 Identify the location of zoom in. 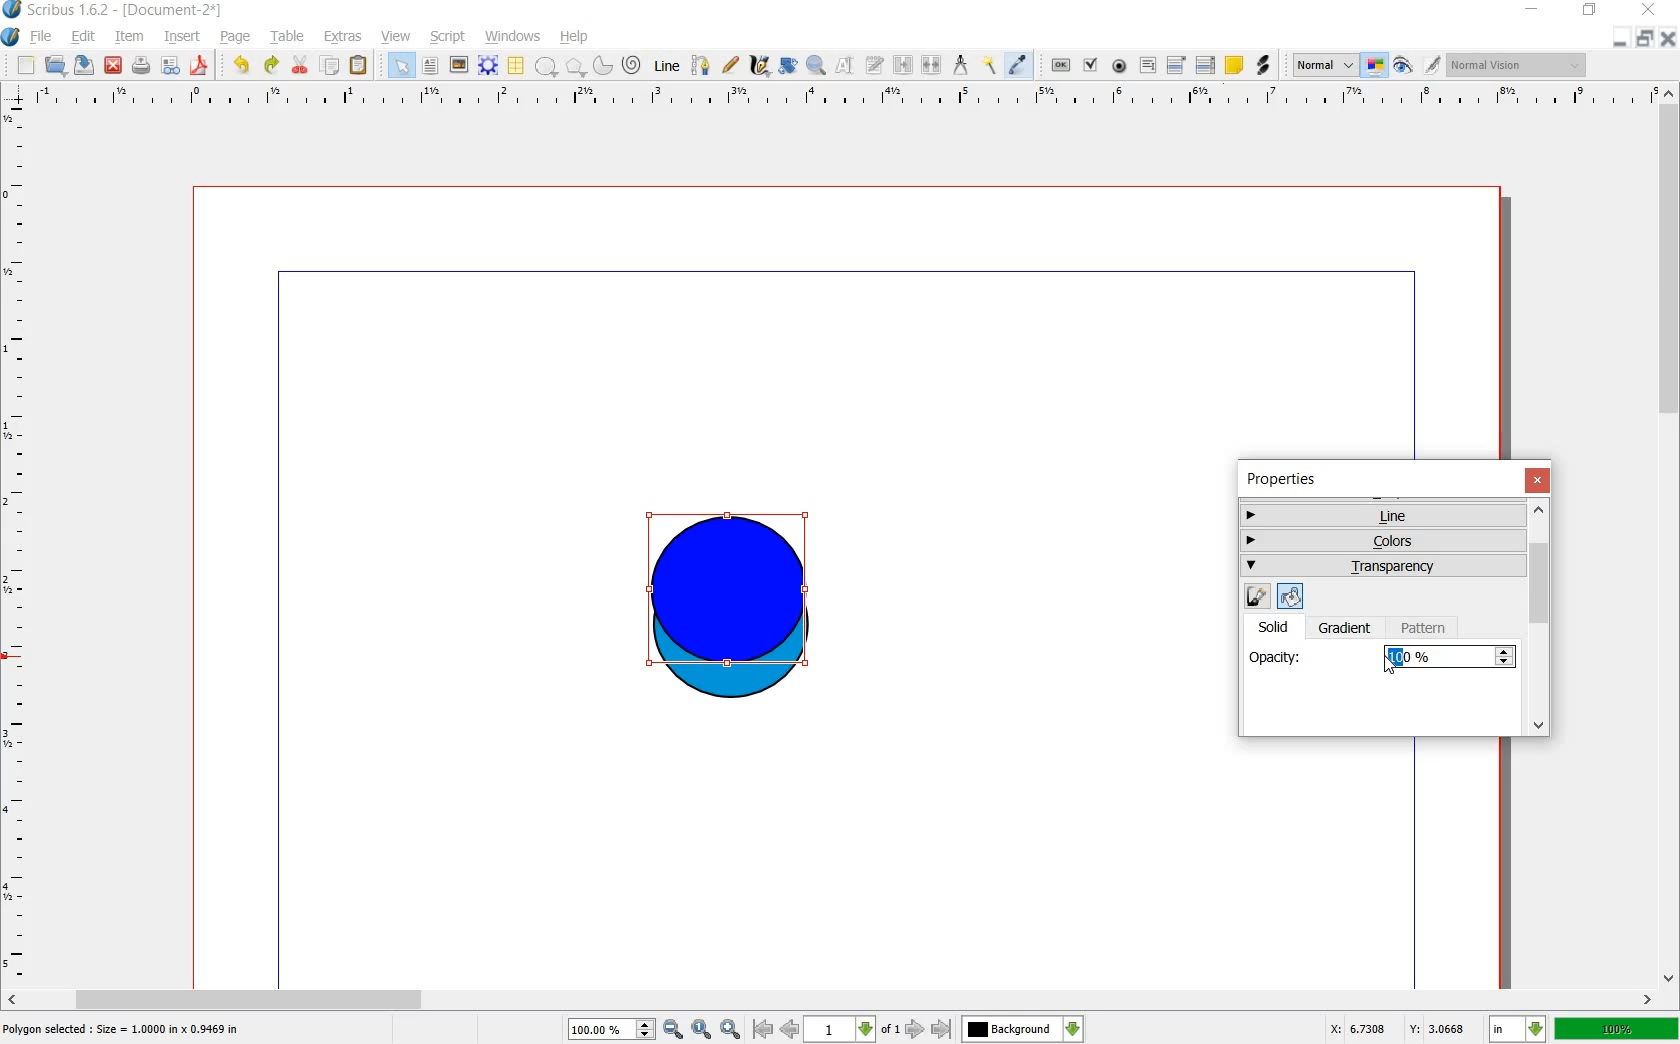
(730, 1029).